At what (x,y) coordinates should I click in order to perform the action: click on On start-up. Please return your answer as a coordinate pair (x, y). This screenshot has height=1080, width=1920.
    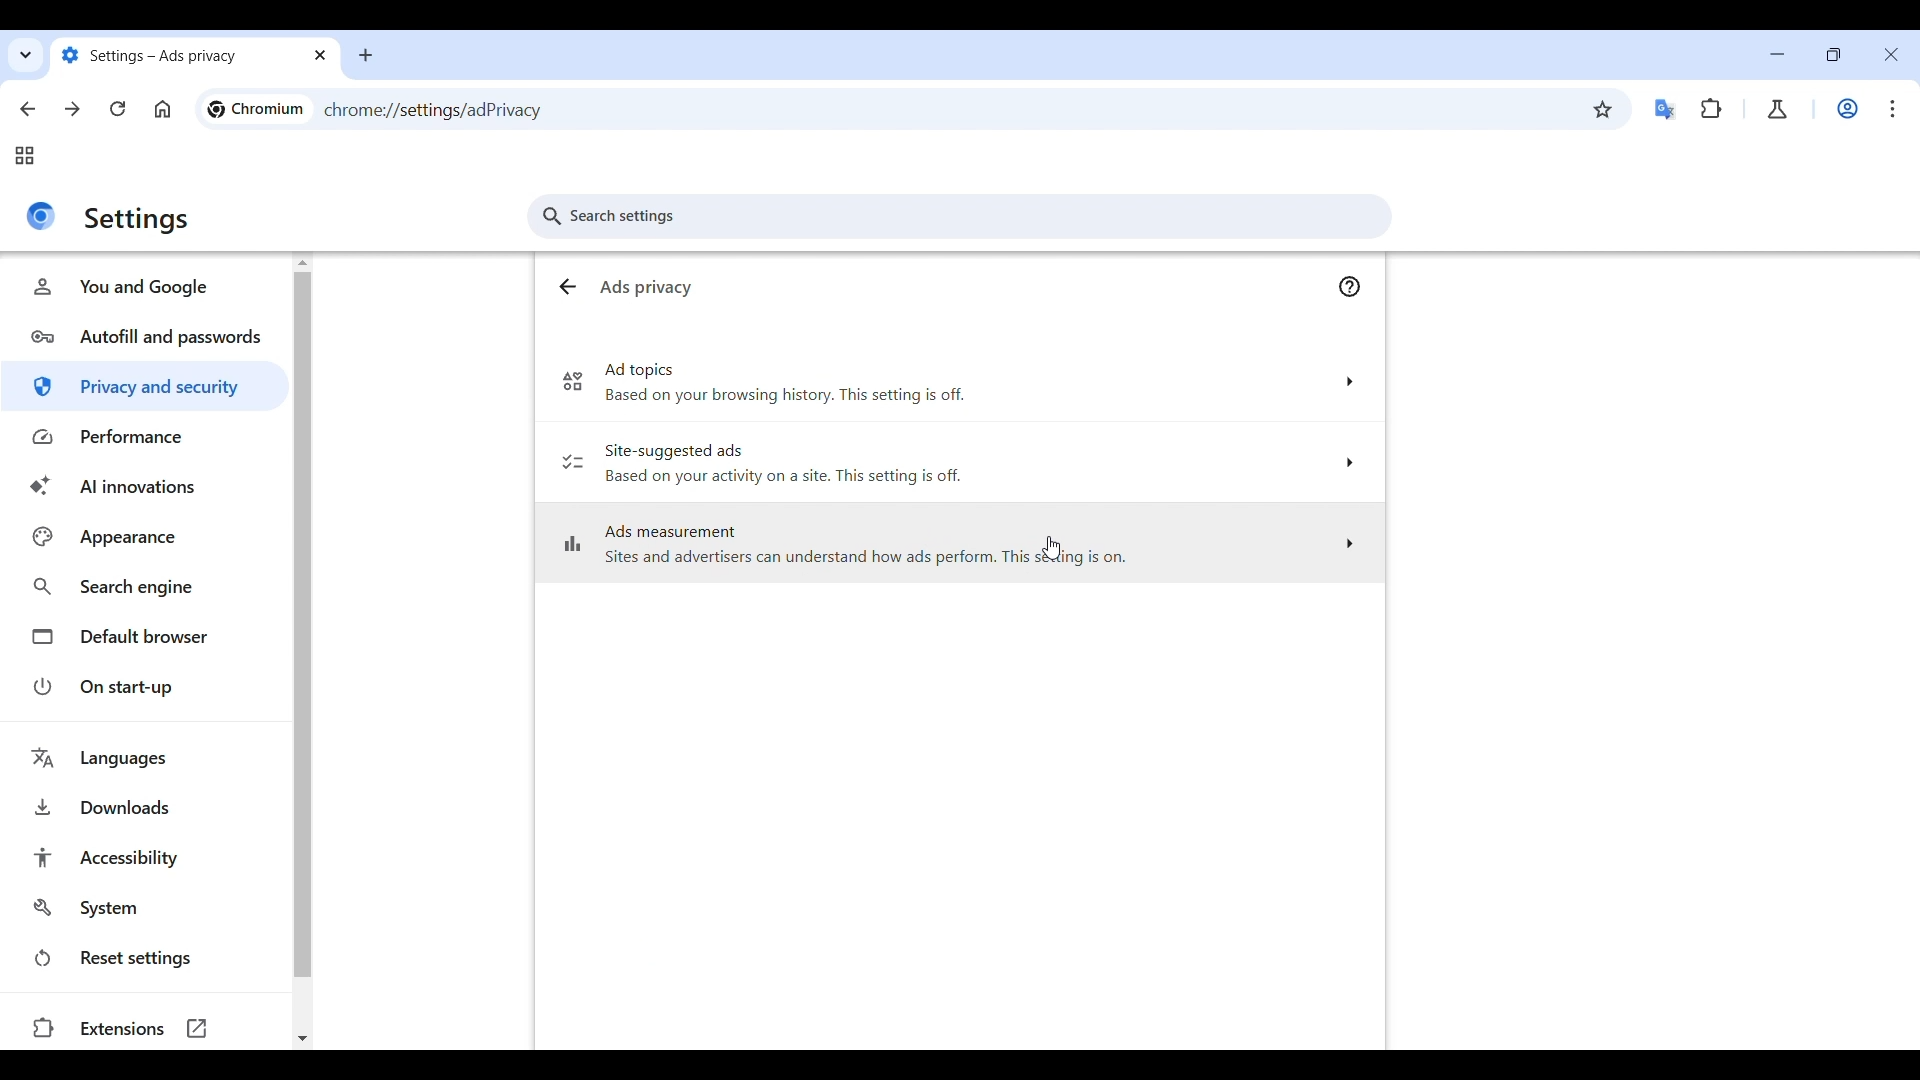
    Looking at the image, I should click on (144, 686).